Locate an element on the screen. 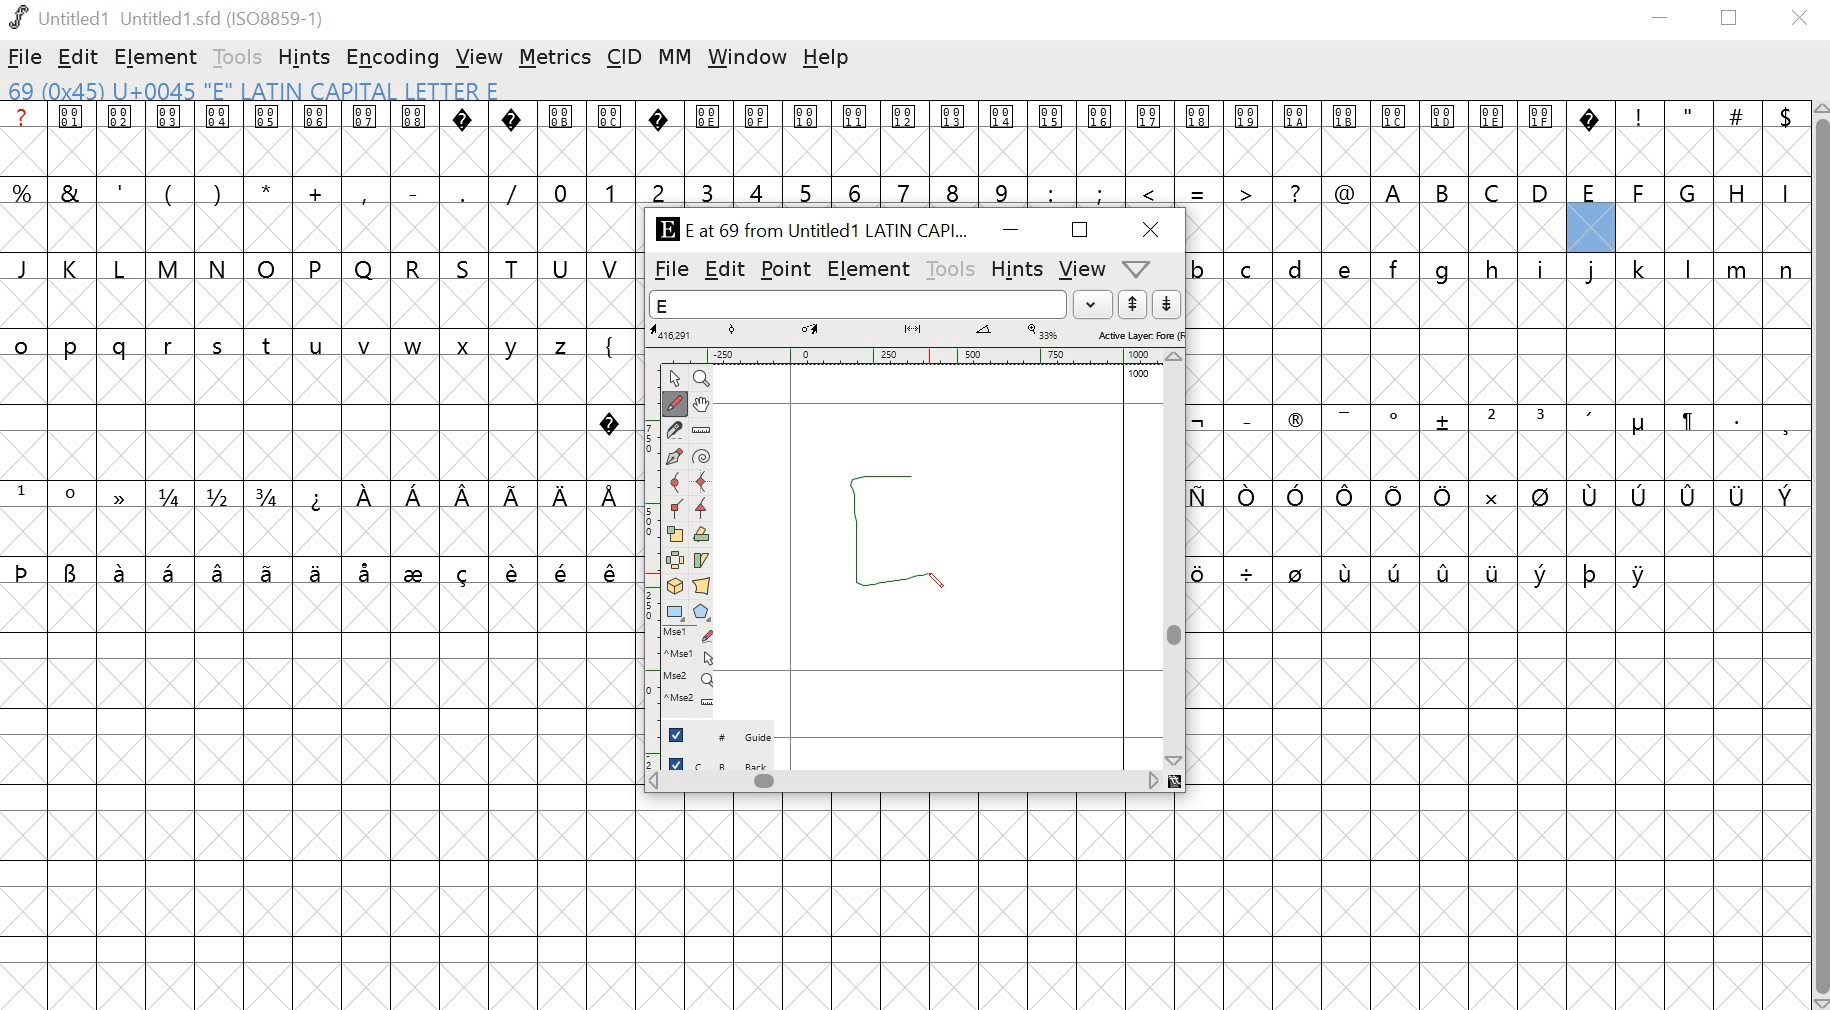 The image size is (1830, 1010). restore down is located at coordinates (1730, 19).